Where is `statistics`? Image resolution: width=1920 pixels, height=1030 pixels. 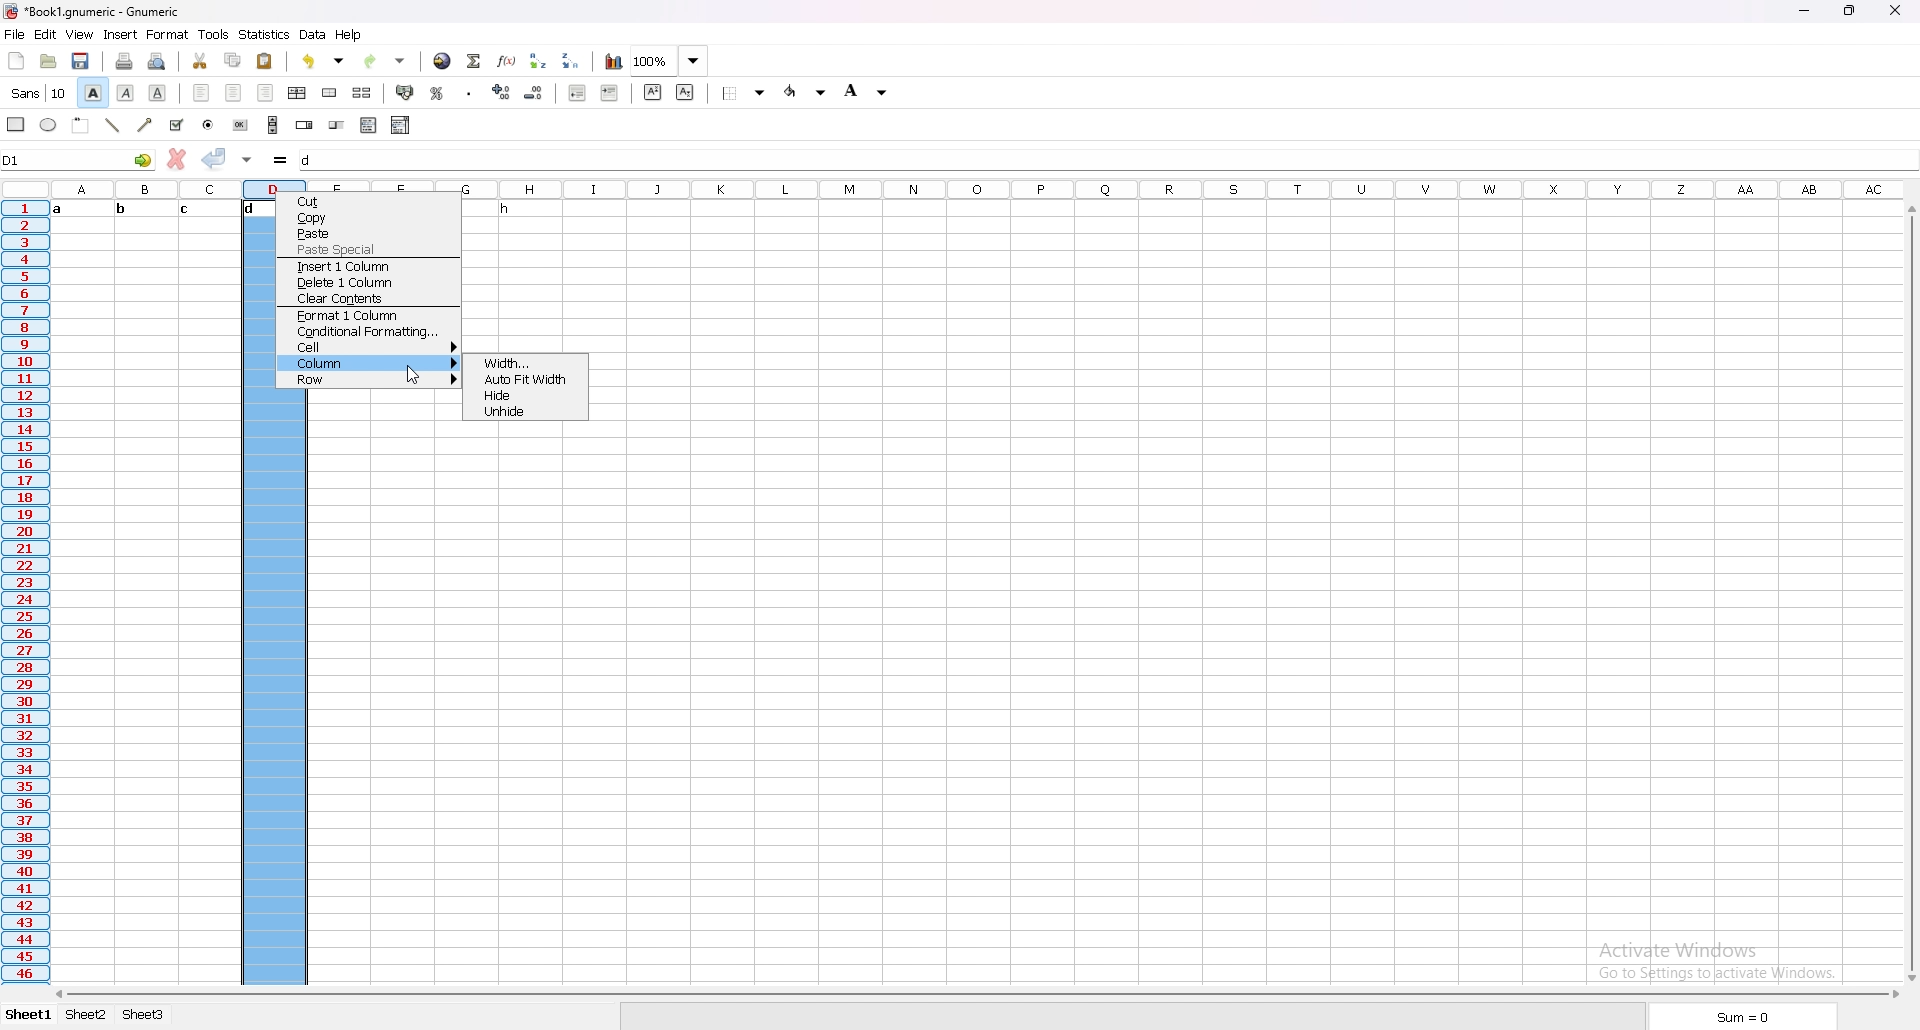
statistics is located at coordinates (265, 35).